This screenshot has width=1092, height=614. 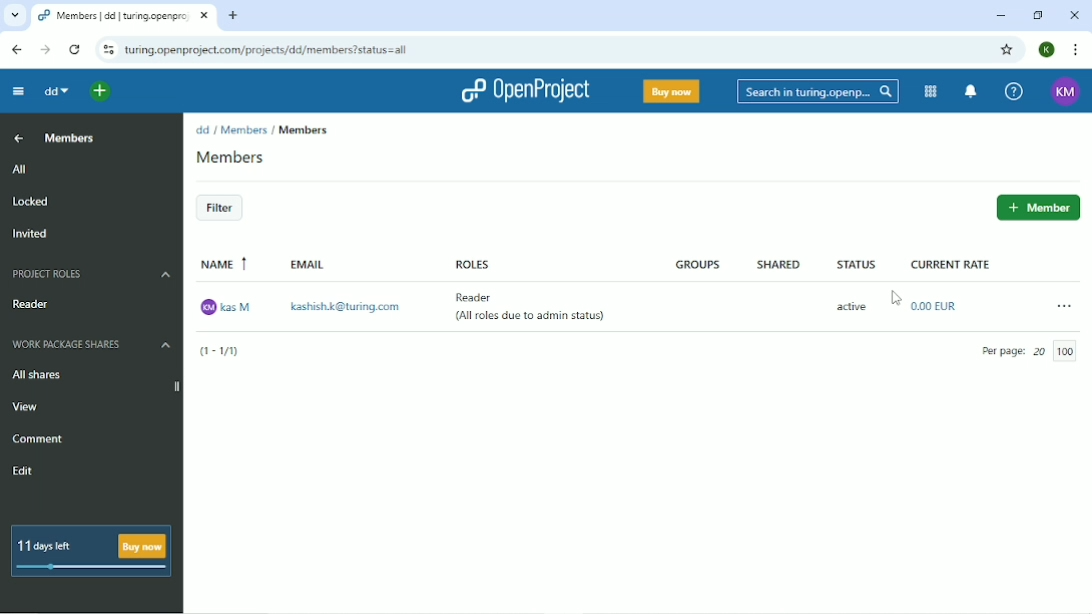 I want to click on Bookmark this tab, so click(x=1005, y=48).